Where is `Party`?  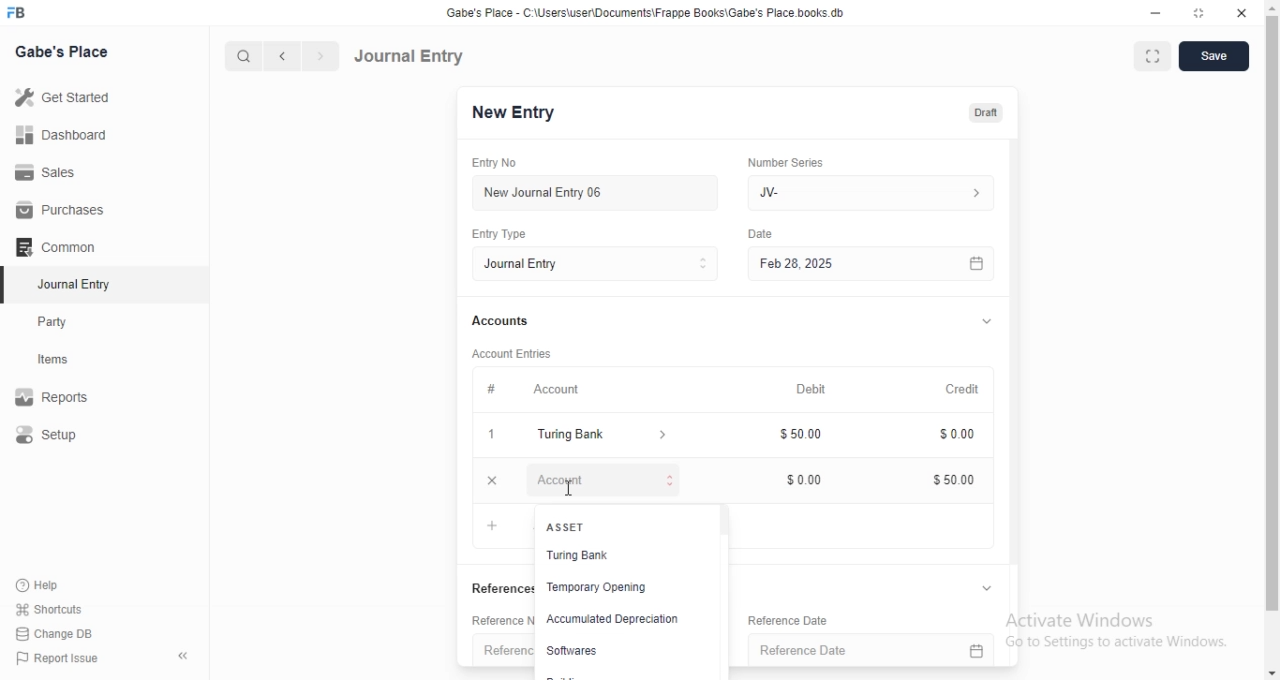 Party is located at coordinates (66, 322).